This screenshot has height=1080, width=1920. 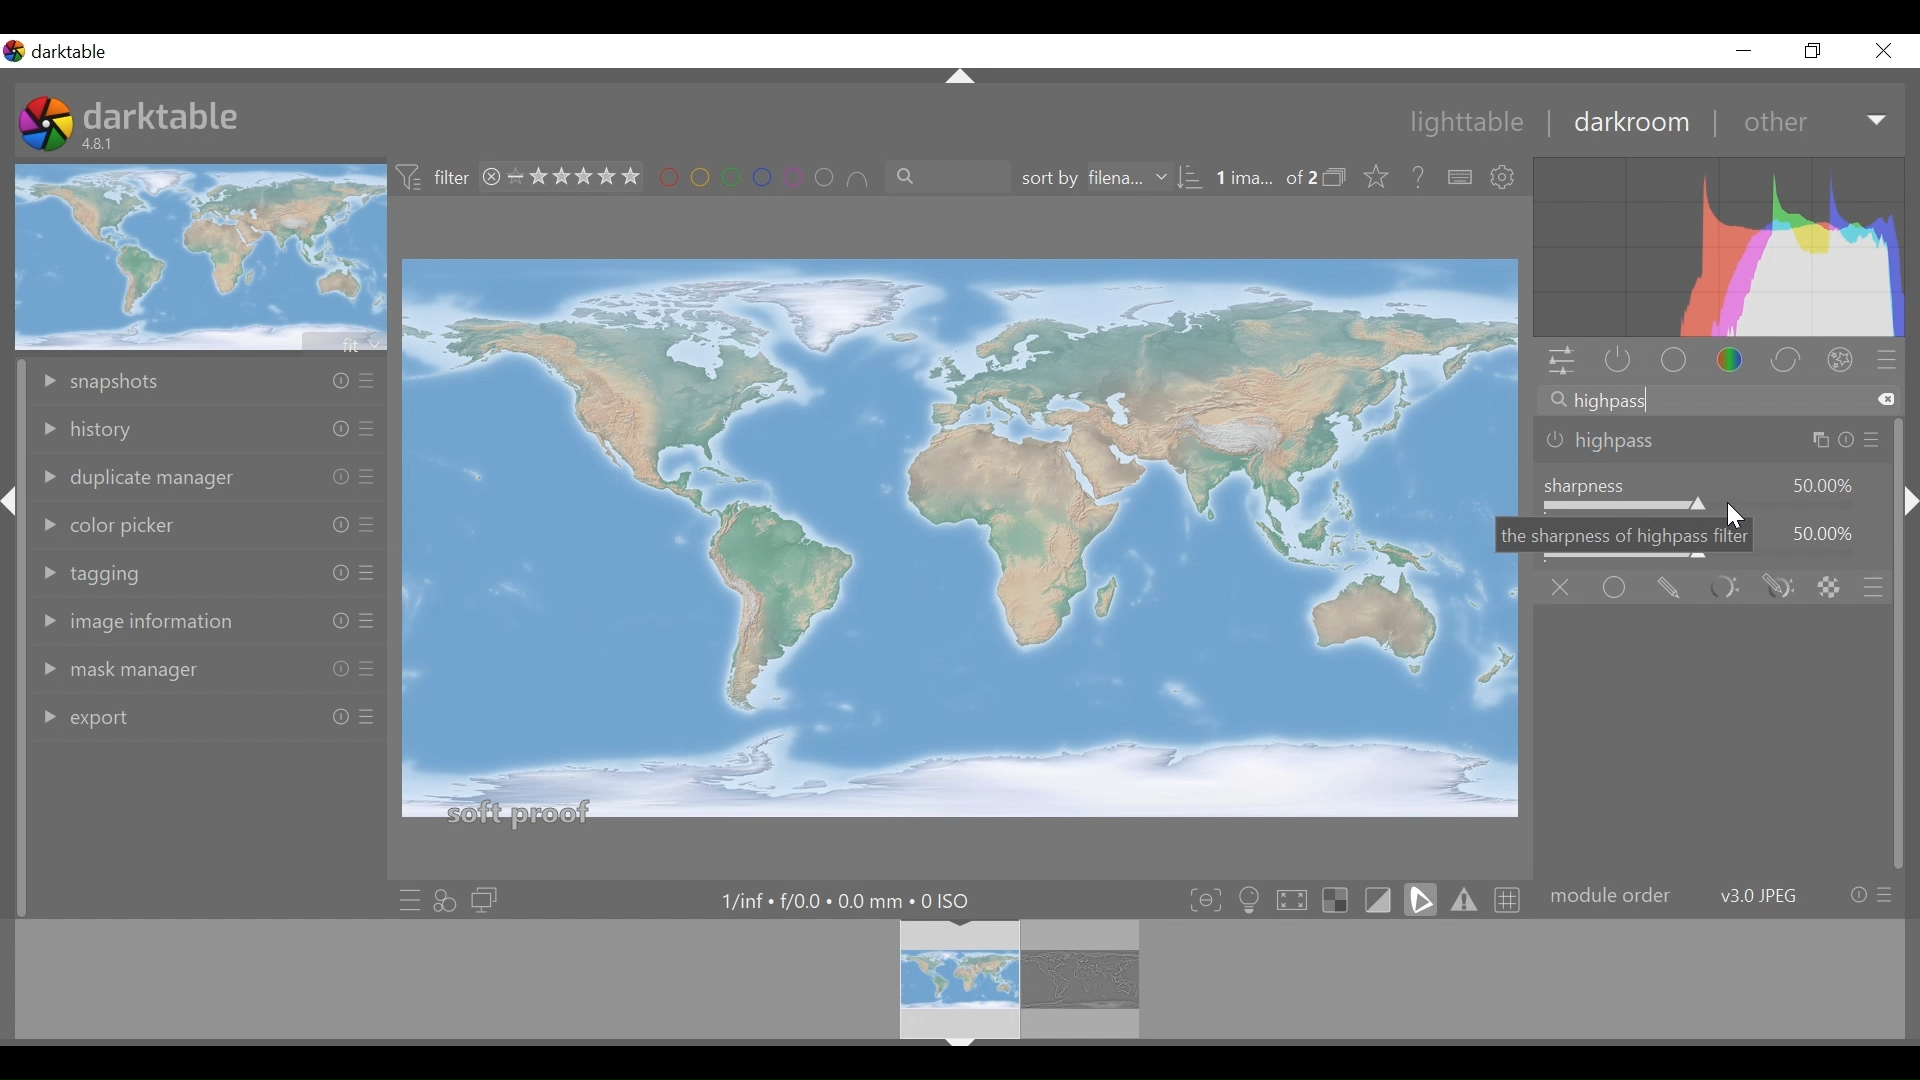 What do you see at coordinates (206, 521) in the screenshot?
I see `color picker` at bounding box center [206, 521].